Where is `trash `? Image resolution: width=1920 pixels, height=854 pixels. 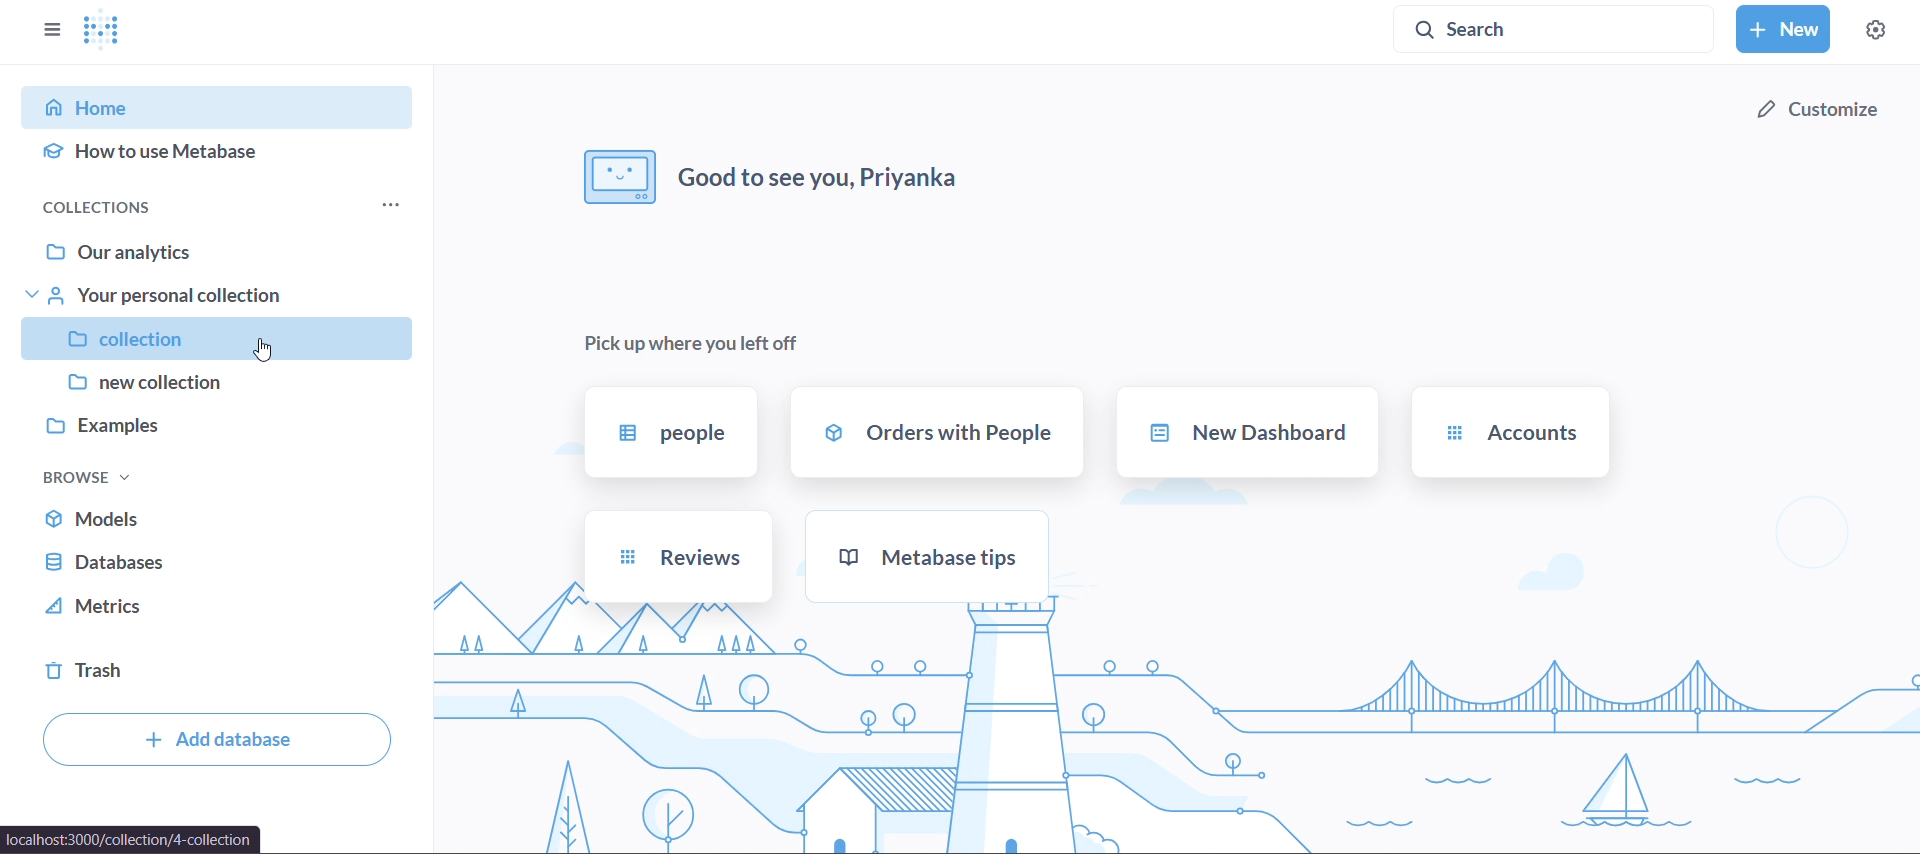 trash  is located at coordinates (220, 675).